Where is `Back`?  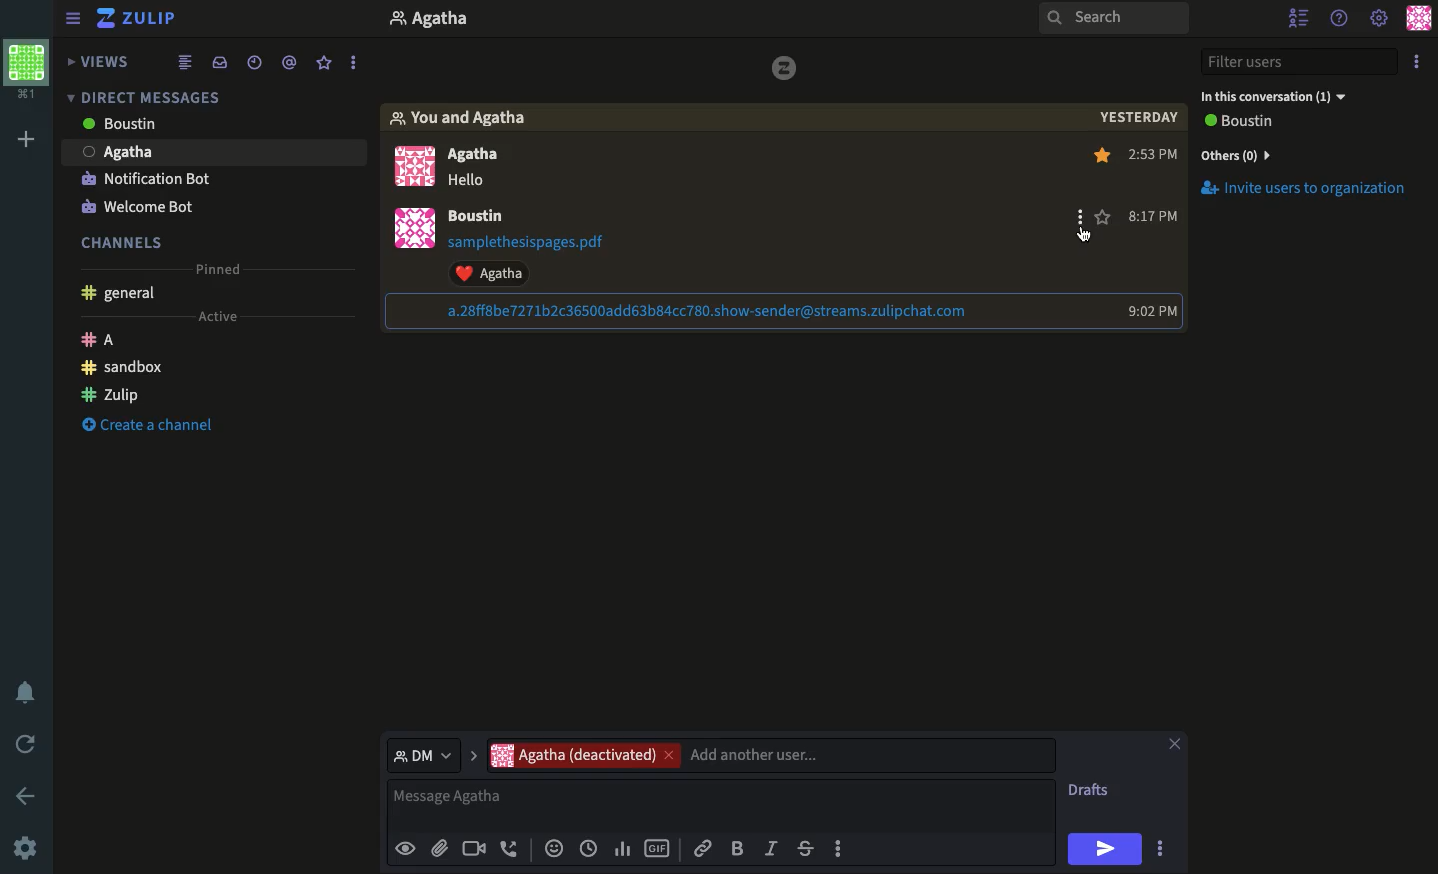
Back is located at coordinates (22, 794).